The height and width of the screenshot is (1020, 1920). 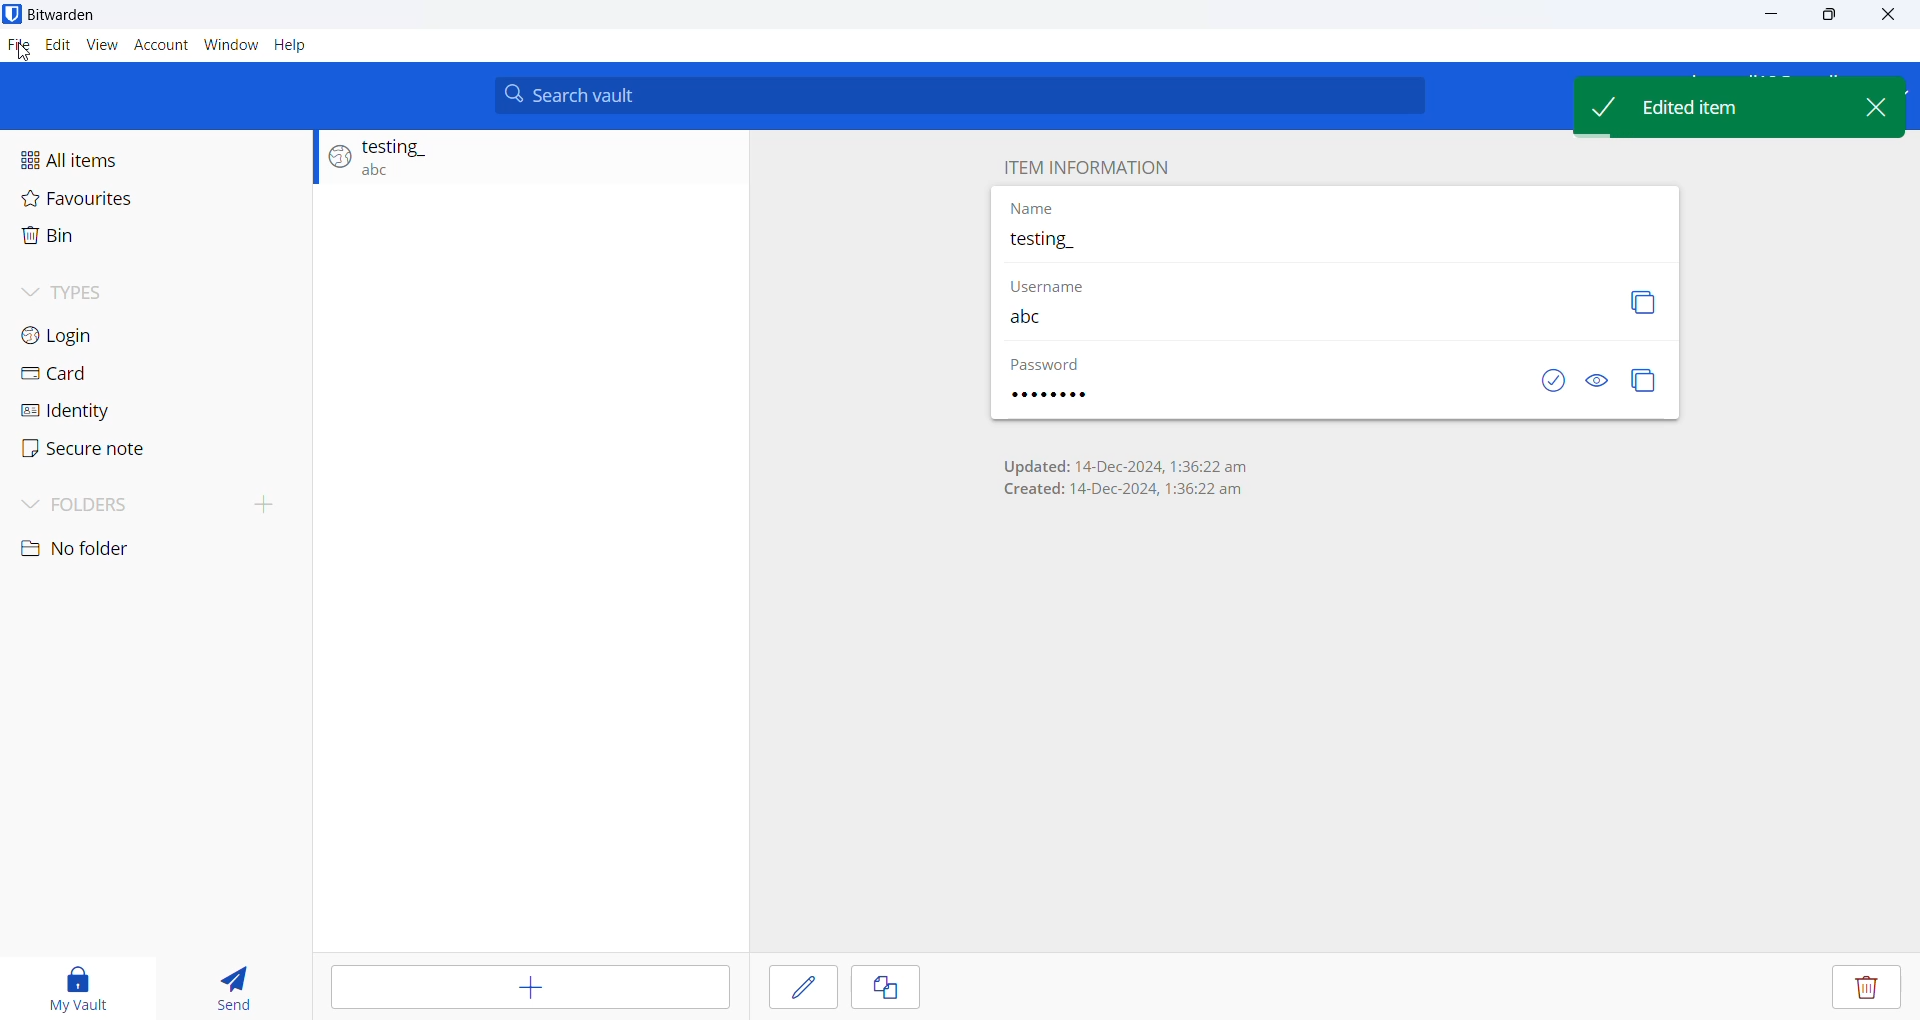 I want to click on Application name , so click(x=87, y=15).